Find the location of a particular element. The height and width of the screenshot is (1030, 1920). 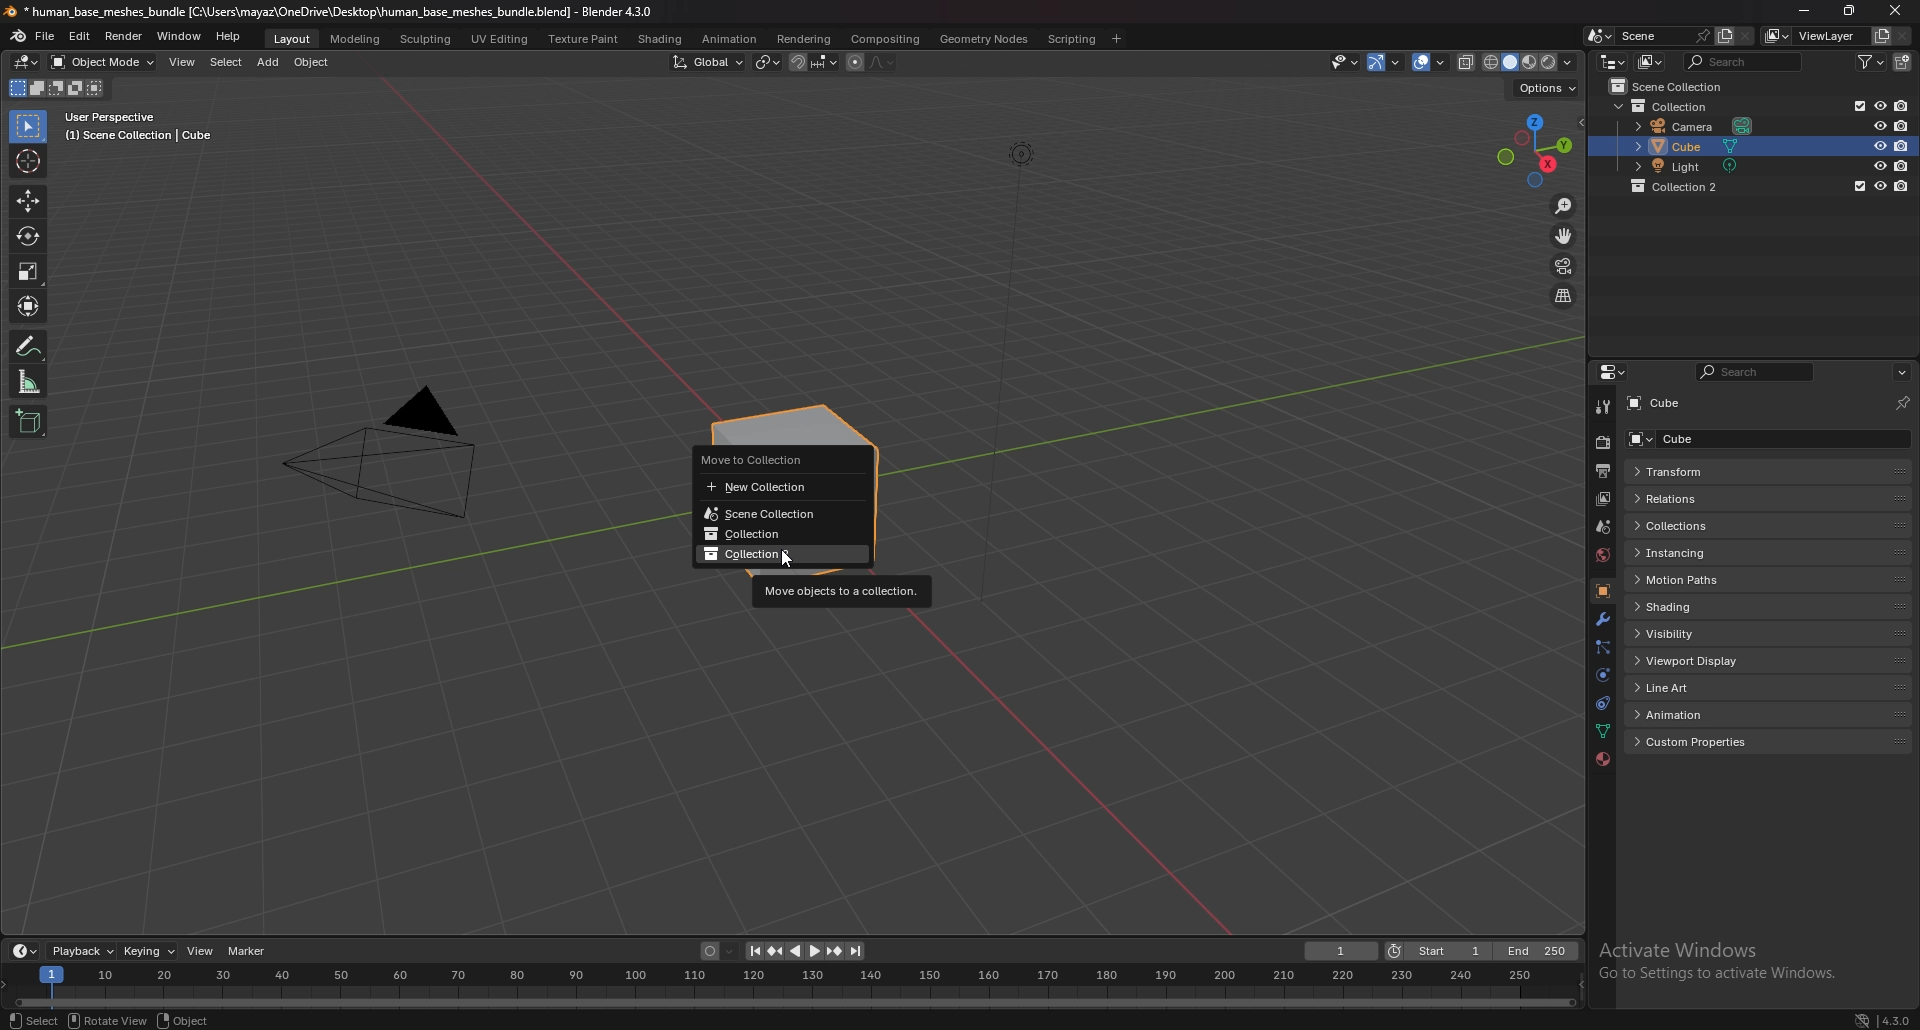

rotate view is located at coordinates (106, 1018).